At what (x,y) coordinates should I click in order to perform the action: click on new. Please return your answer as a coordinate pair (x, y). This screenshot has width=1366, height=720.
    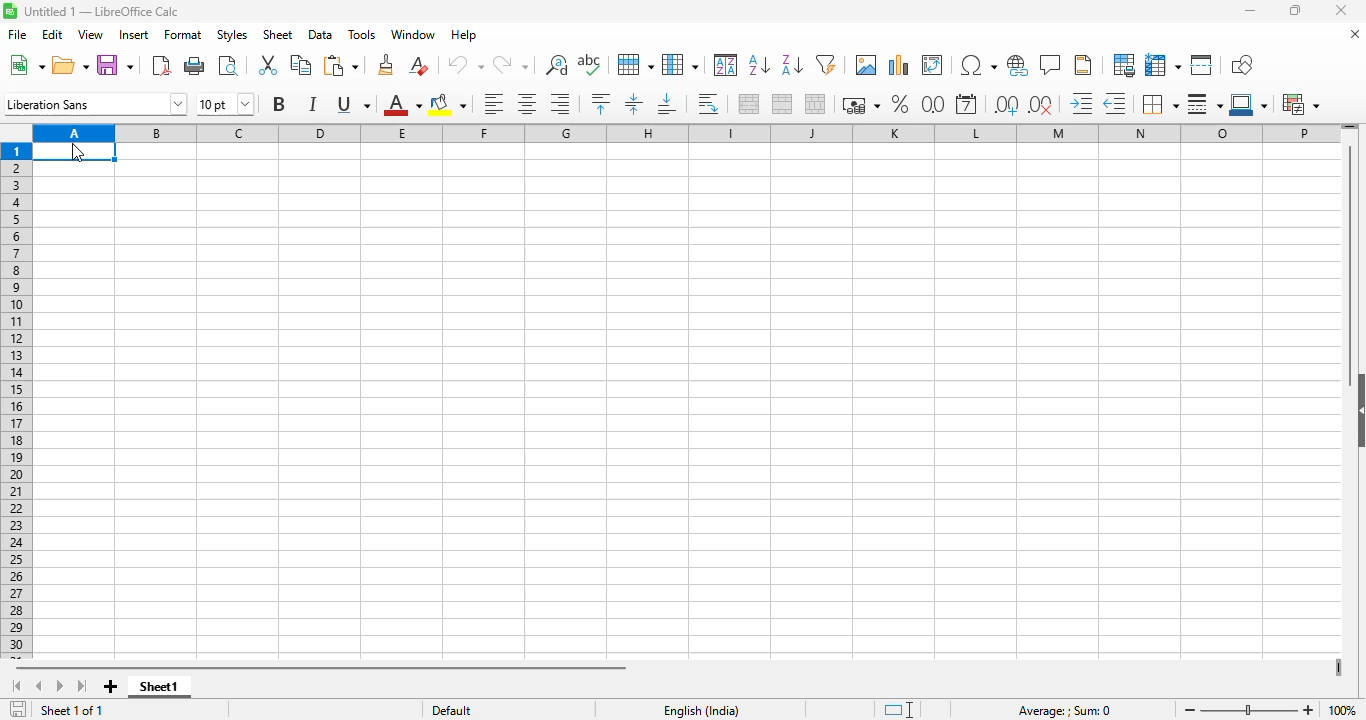
    Looking at the image, I should click on (26, 65).